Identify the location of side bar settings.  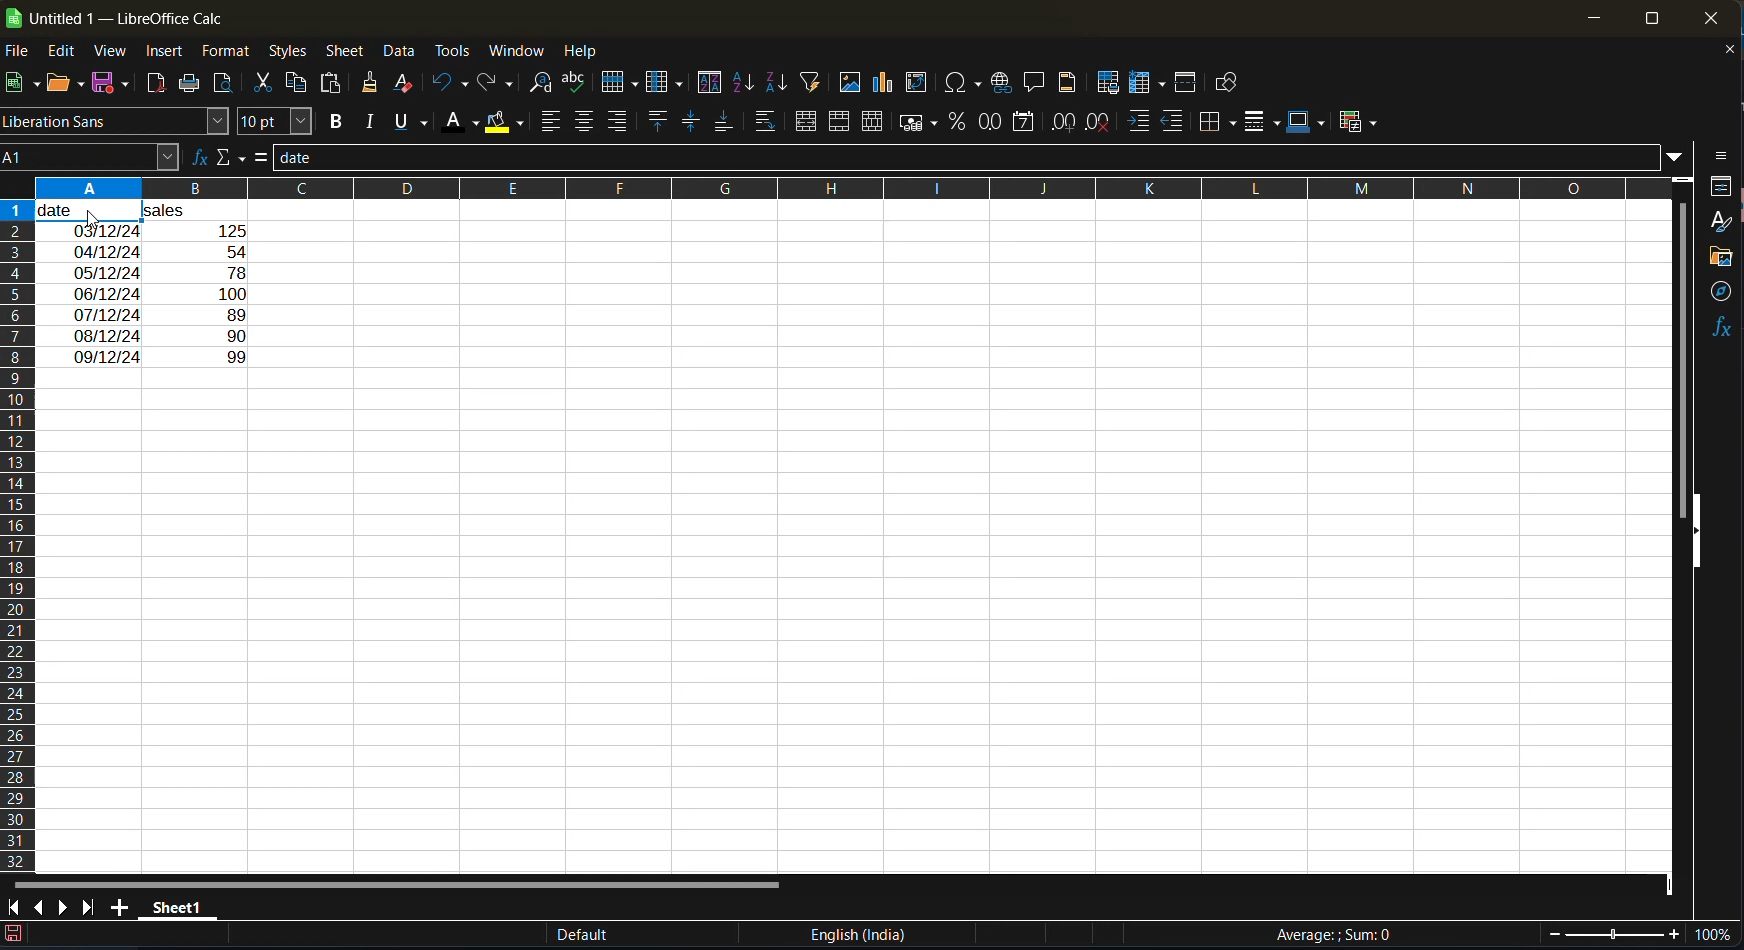
(1721, 156).